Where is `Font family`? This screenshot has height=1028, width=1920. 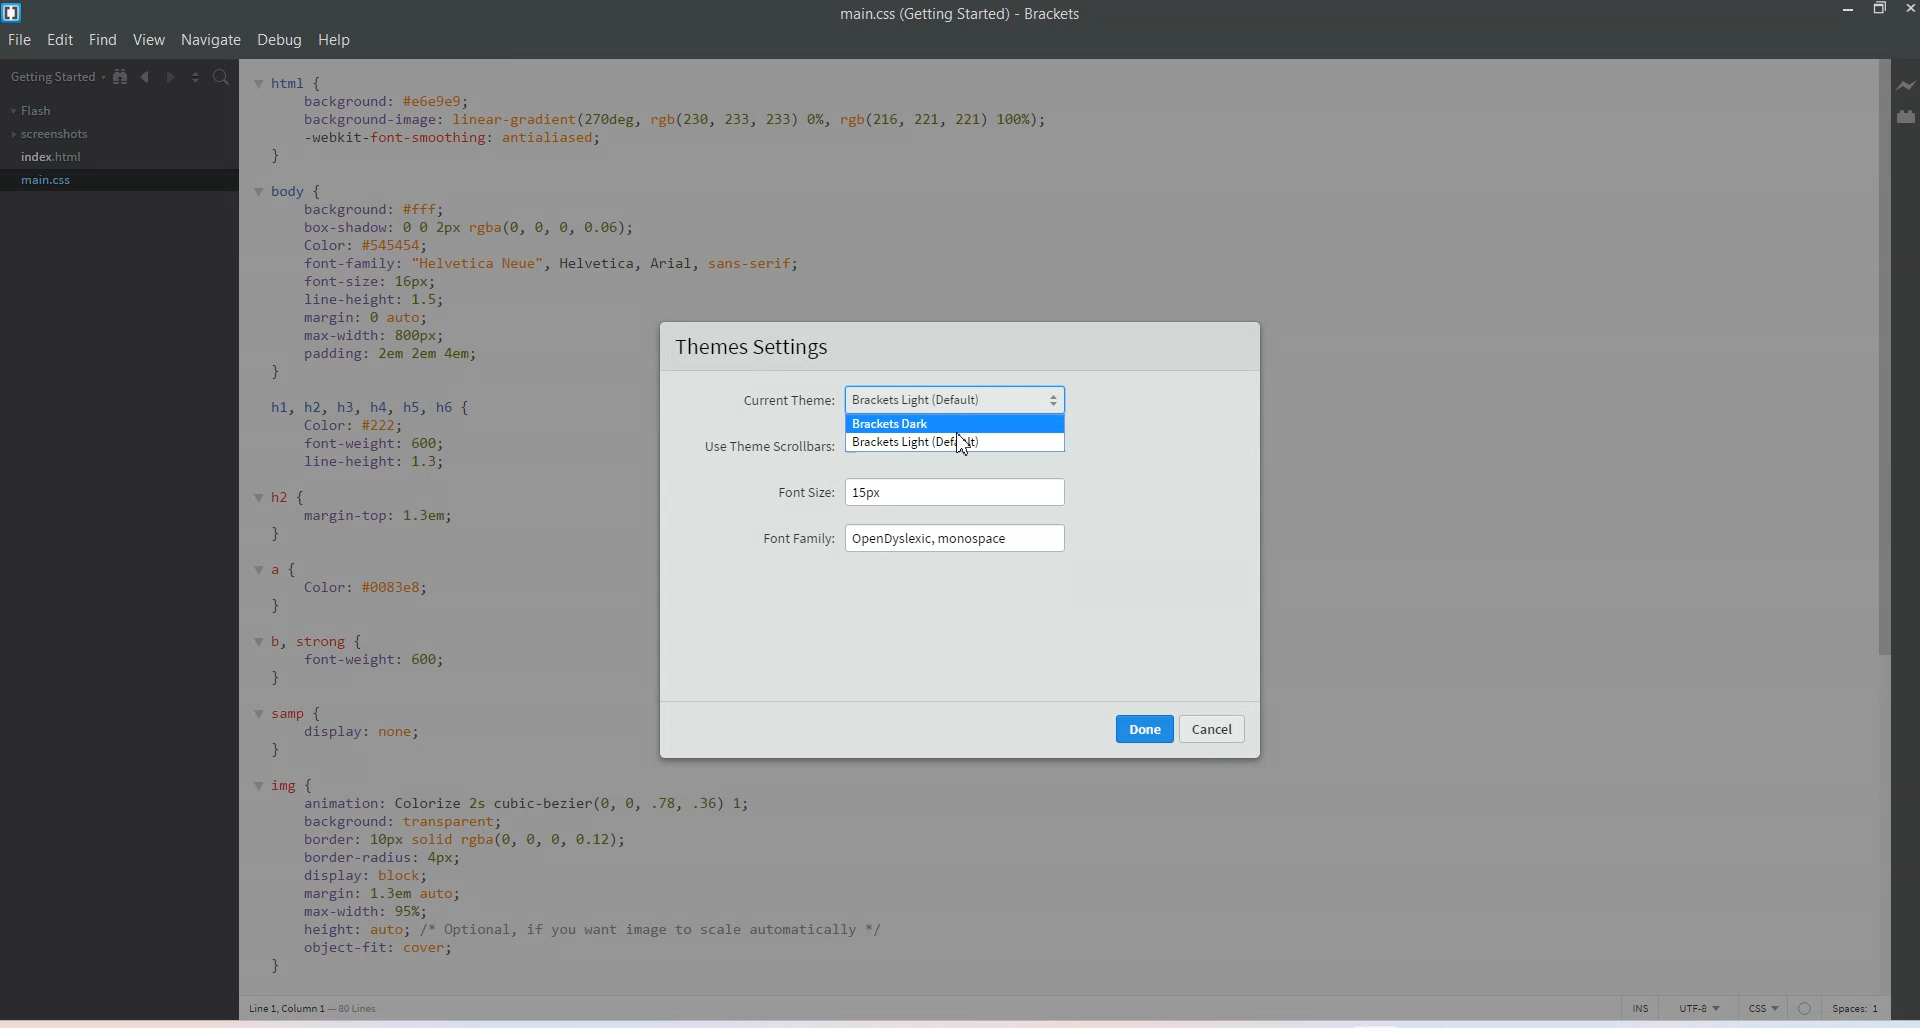 Font family is located at coordinates (914, 539).